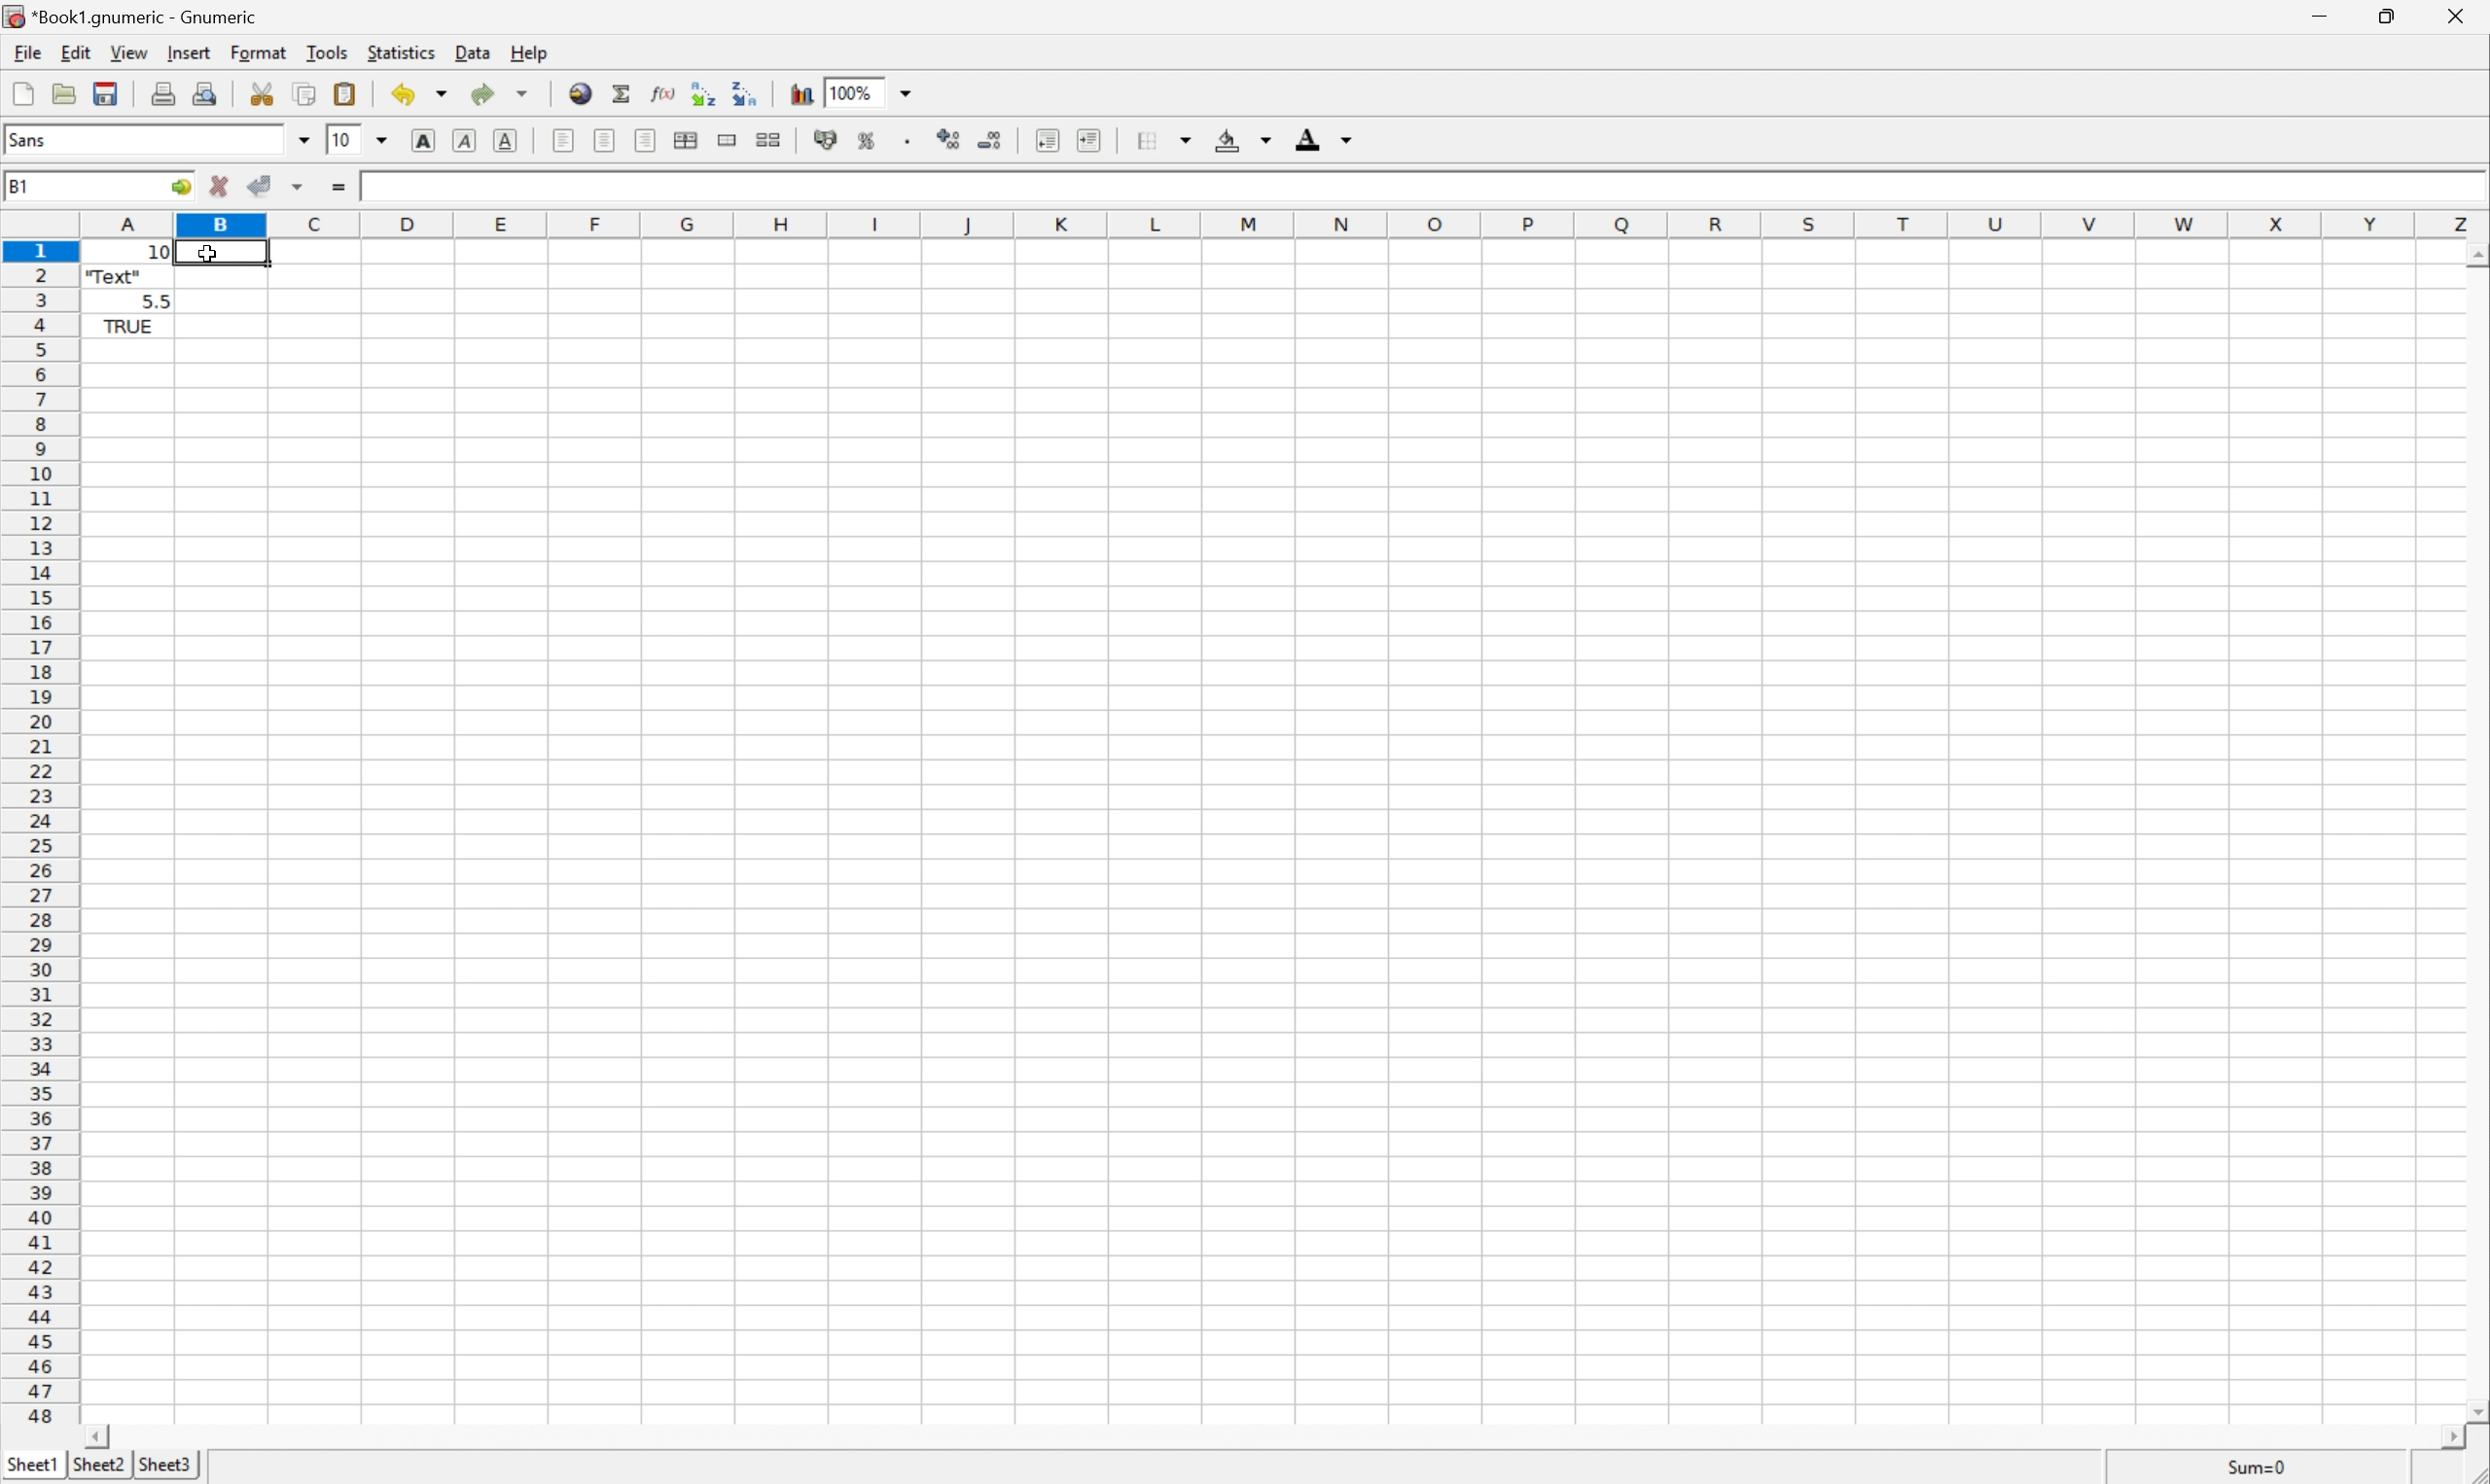  Describe the element at coordinates (564, 138) in the screenshot. I see `Align Left` at that location.